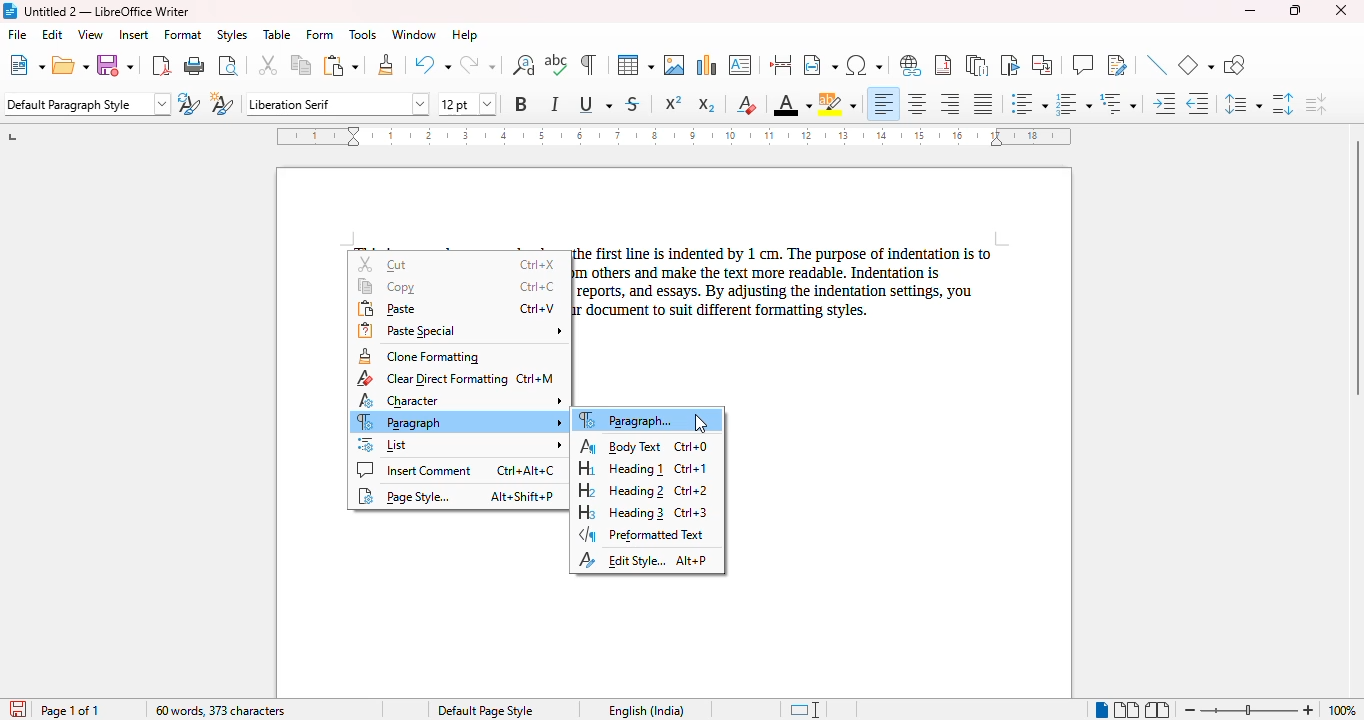  Describe the element at coordinates (277, 35) in the screenshot. I see `table` at that location.